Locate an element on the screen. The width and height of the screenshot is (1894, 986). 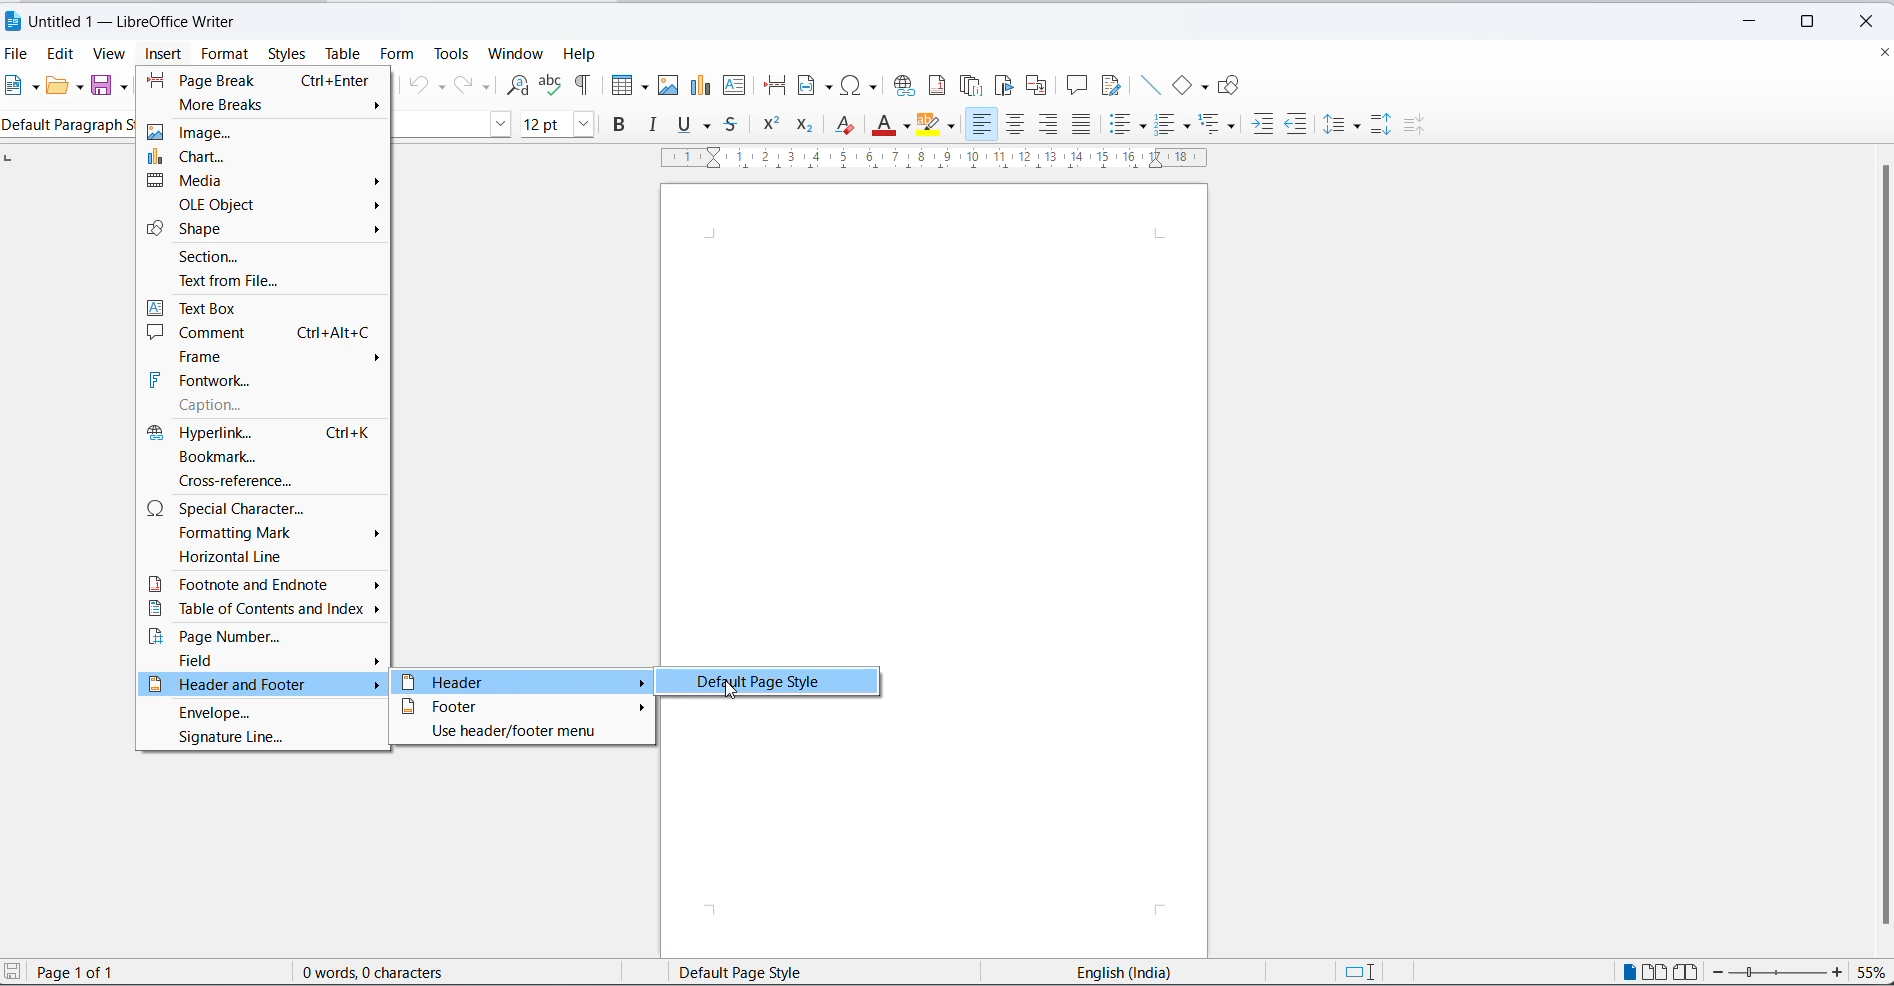
font color options is located at coordinates (910, 129).